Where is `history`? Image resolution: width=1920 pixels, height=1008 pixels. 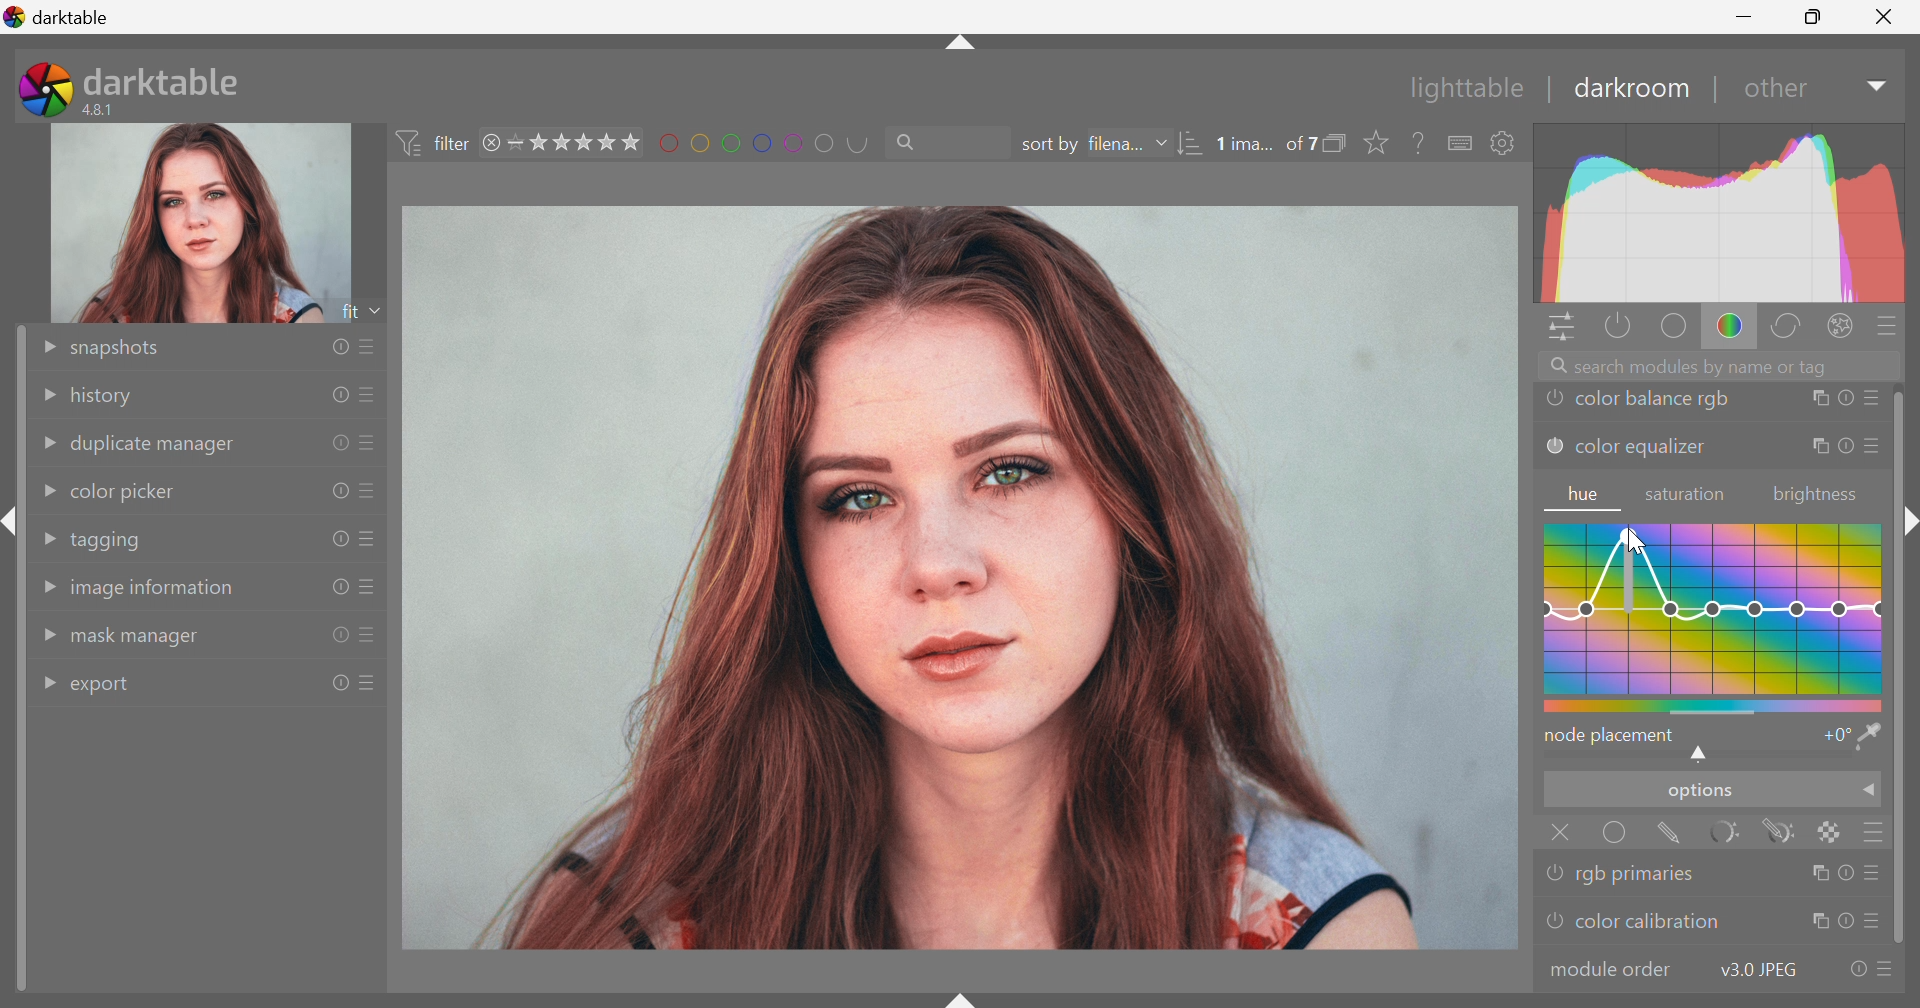 history is located at coordinates (107, 397).